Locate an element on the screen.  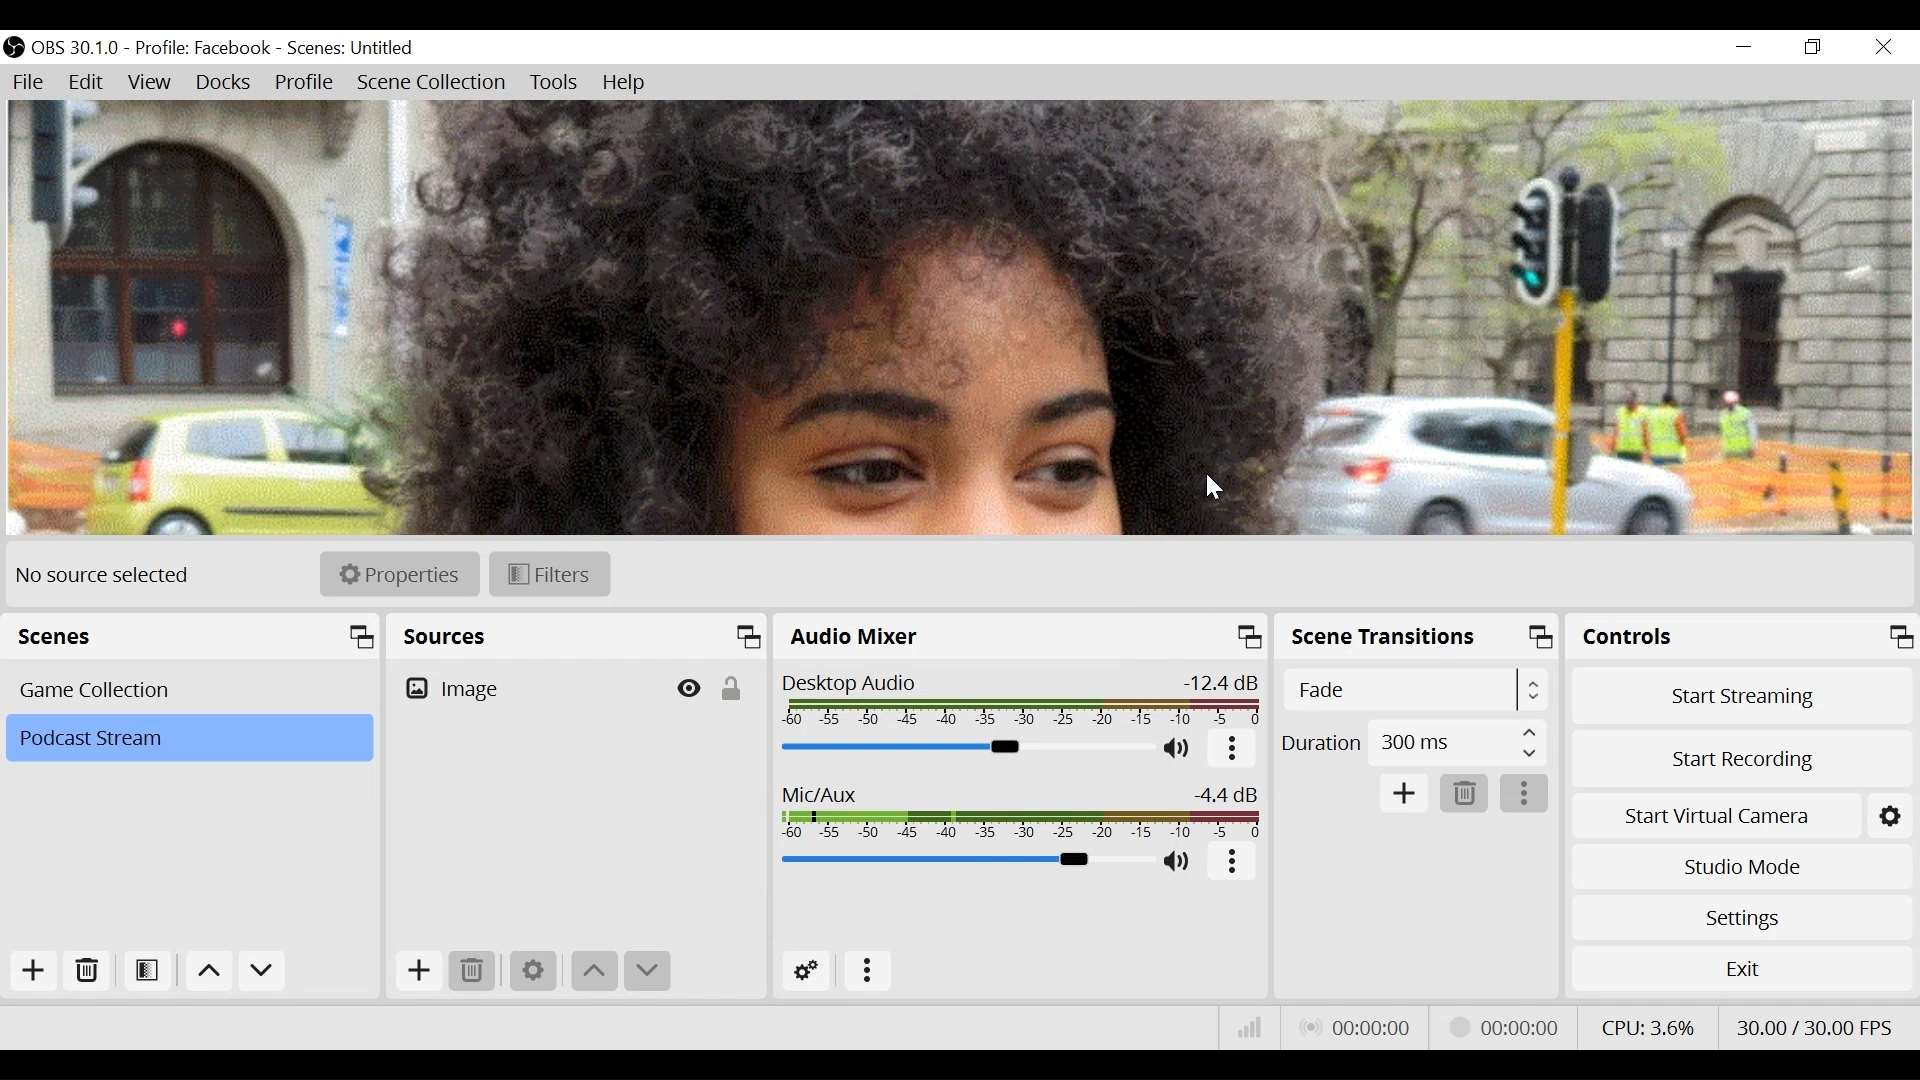
Start Recording is located at coordinates (1743, 757).